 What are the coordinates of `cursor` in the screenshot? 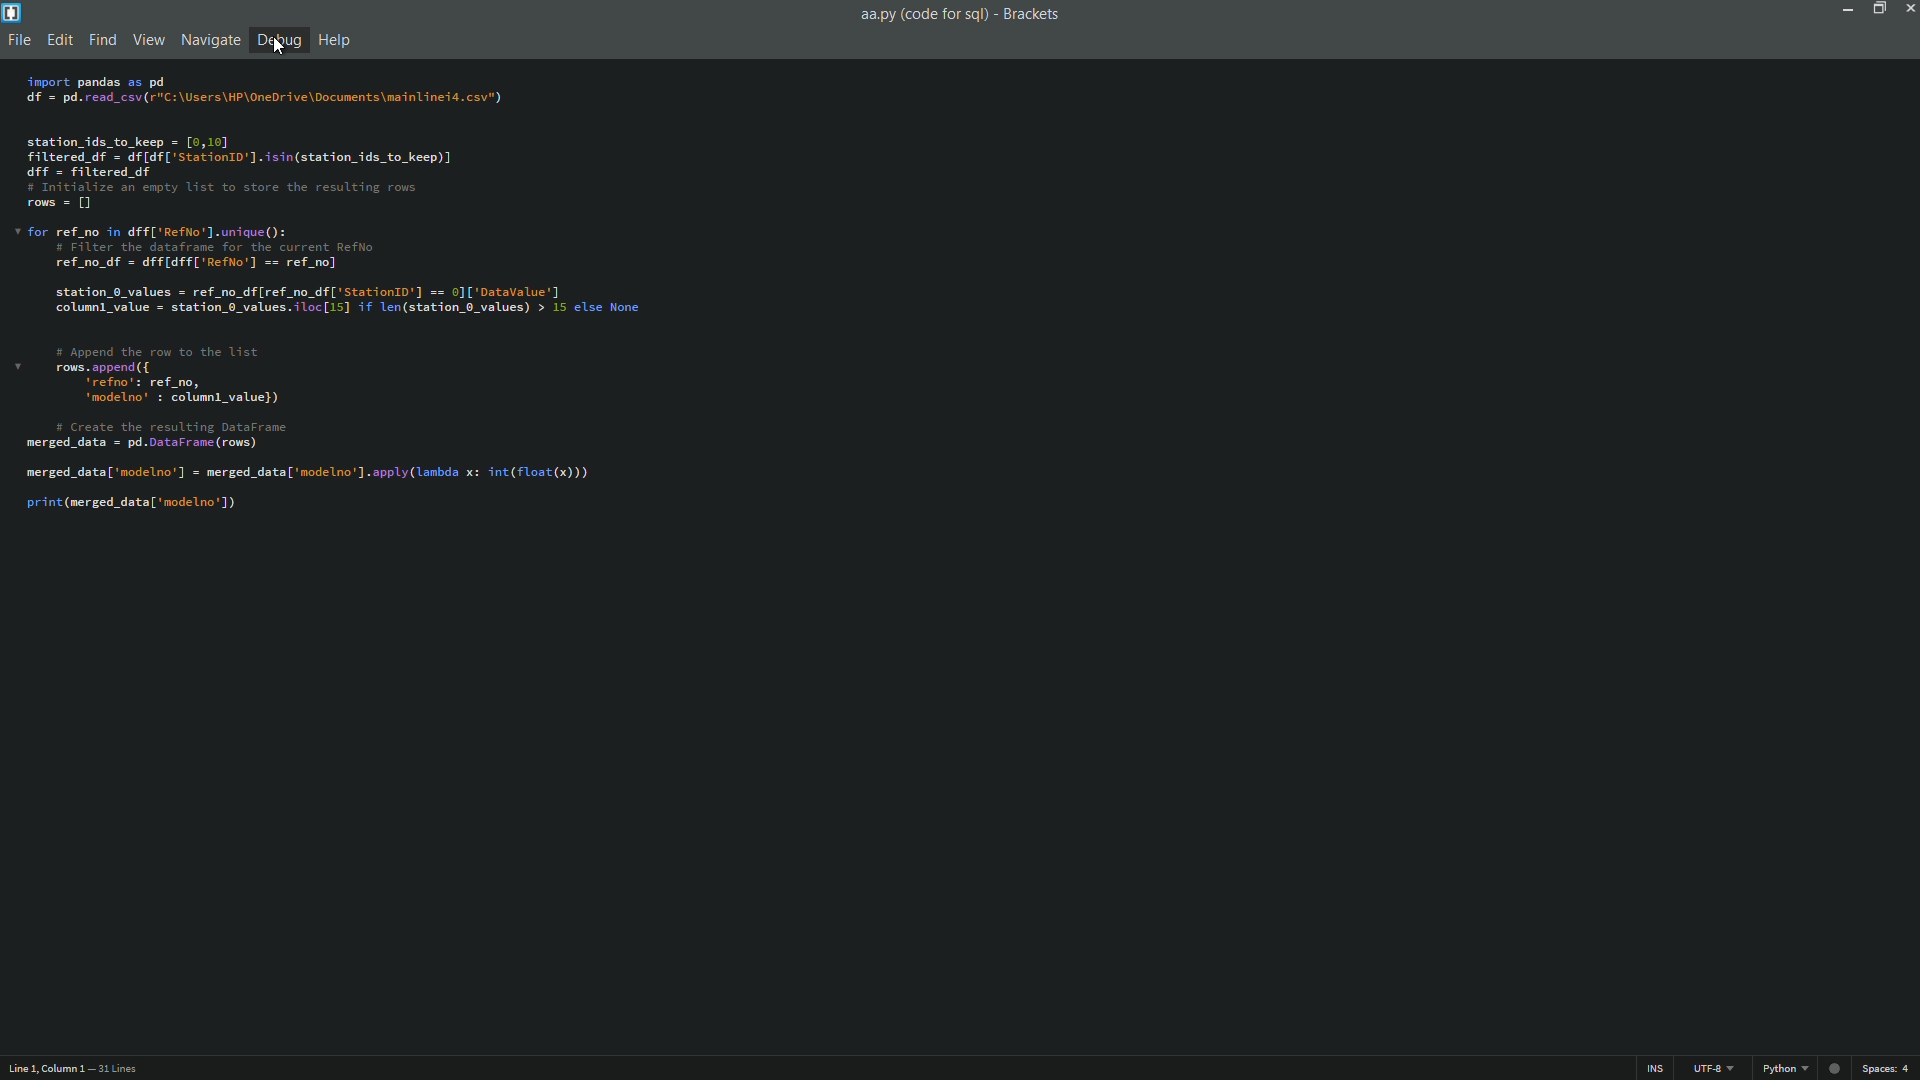 It's located at (281, 43).